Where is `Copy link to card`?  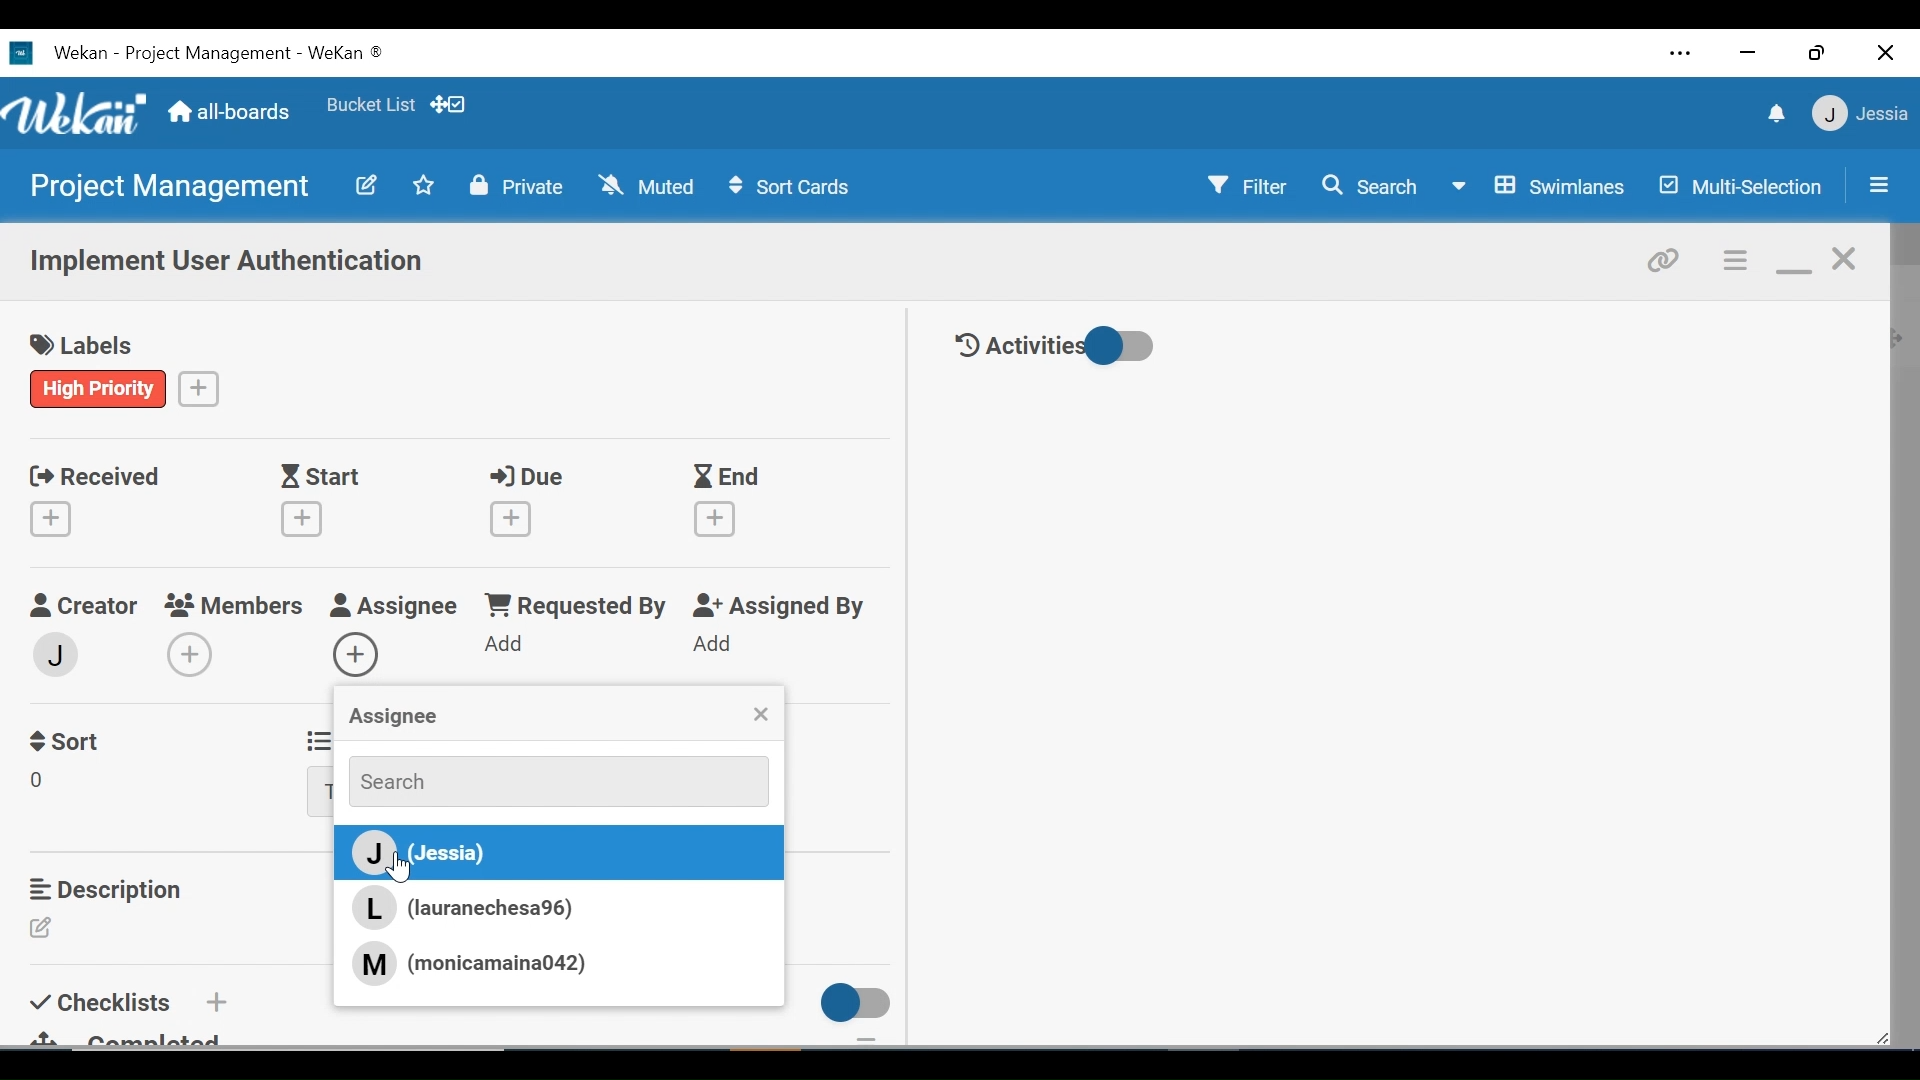
Copy link to card is located at coordinates (1665, 258).